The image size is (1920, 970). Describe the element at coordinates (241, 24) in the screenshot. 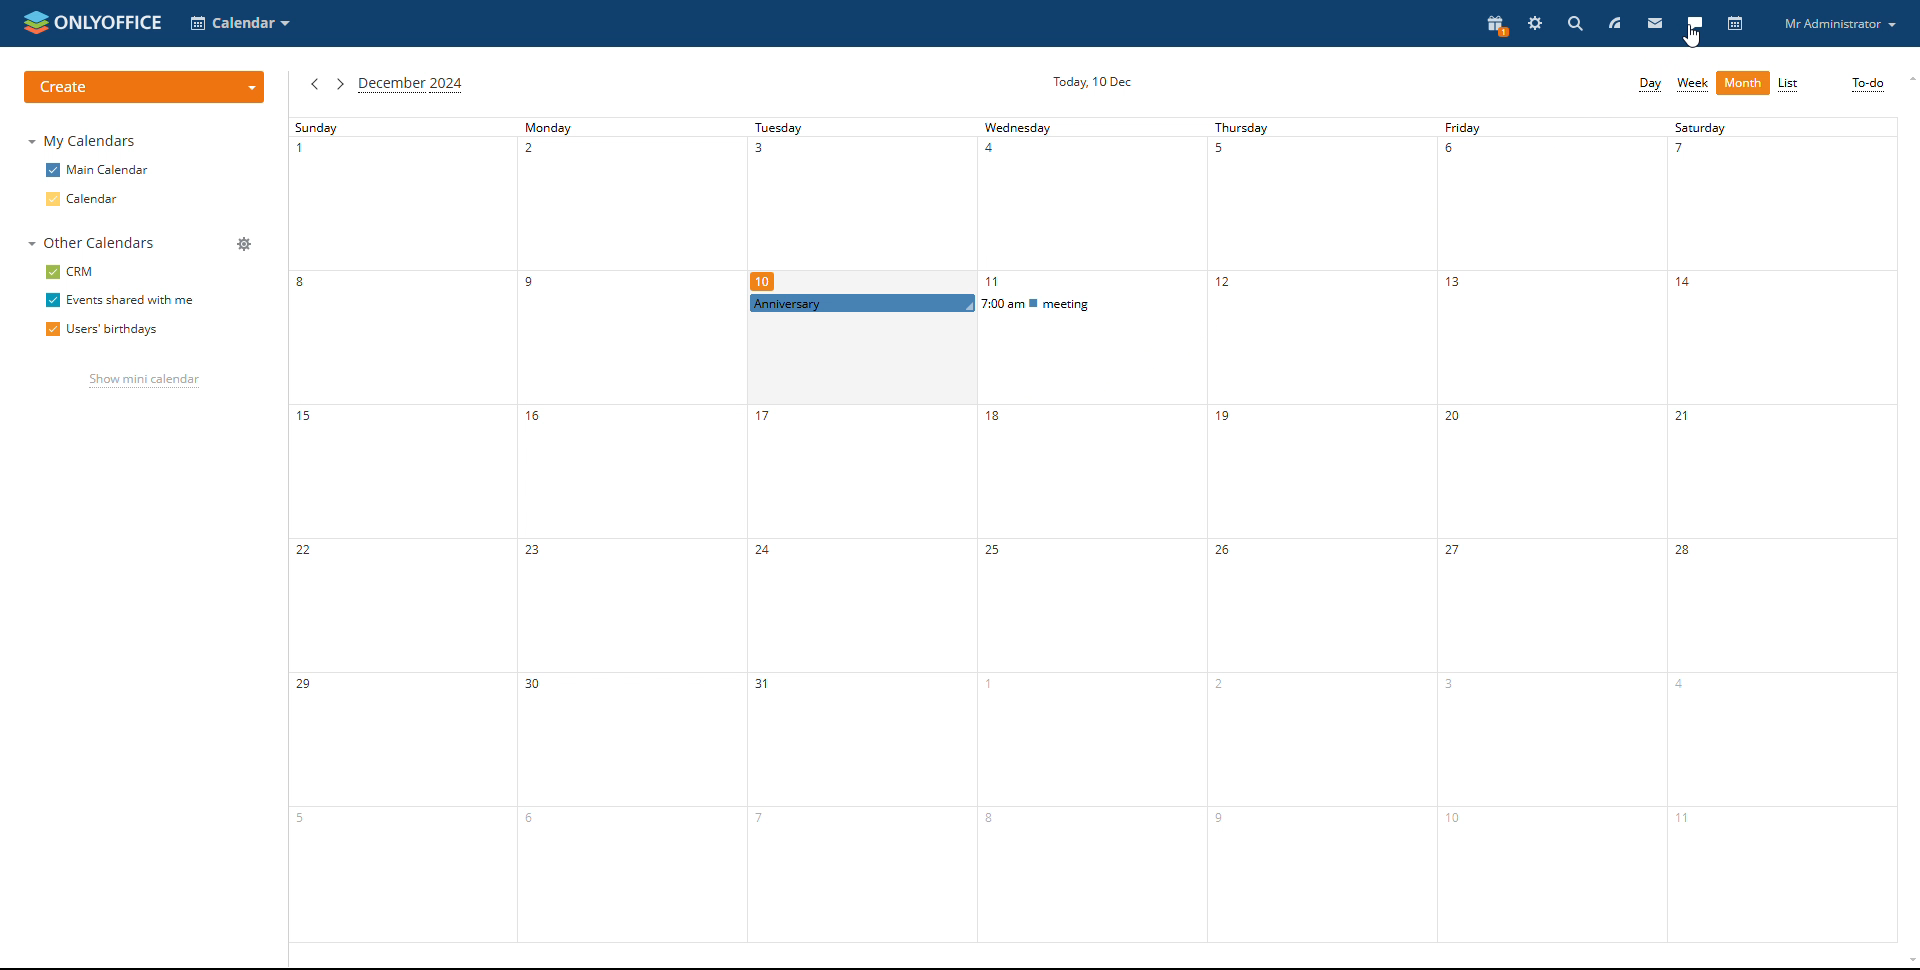

I see `select application` at that location.